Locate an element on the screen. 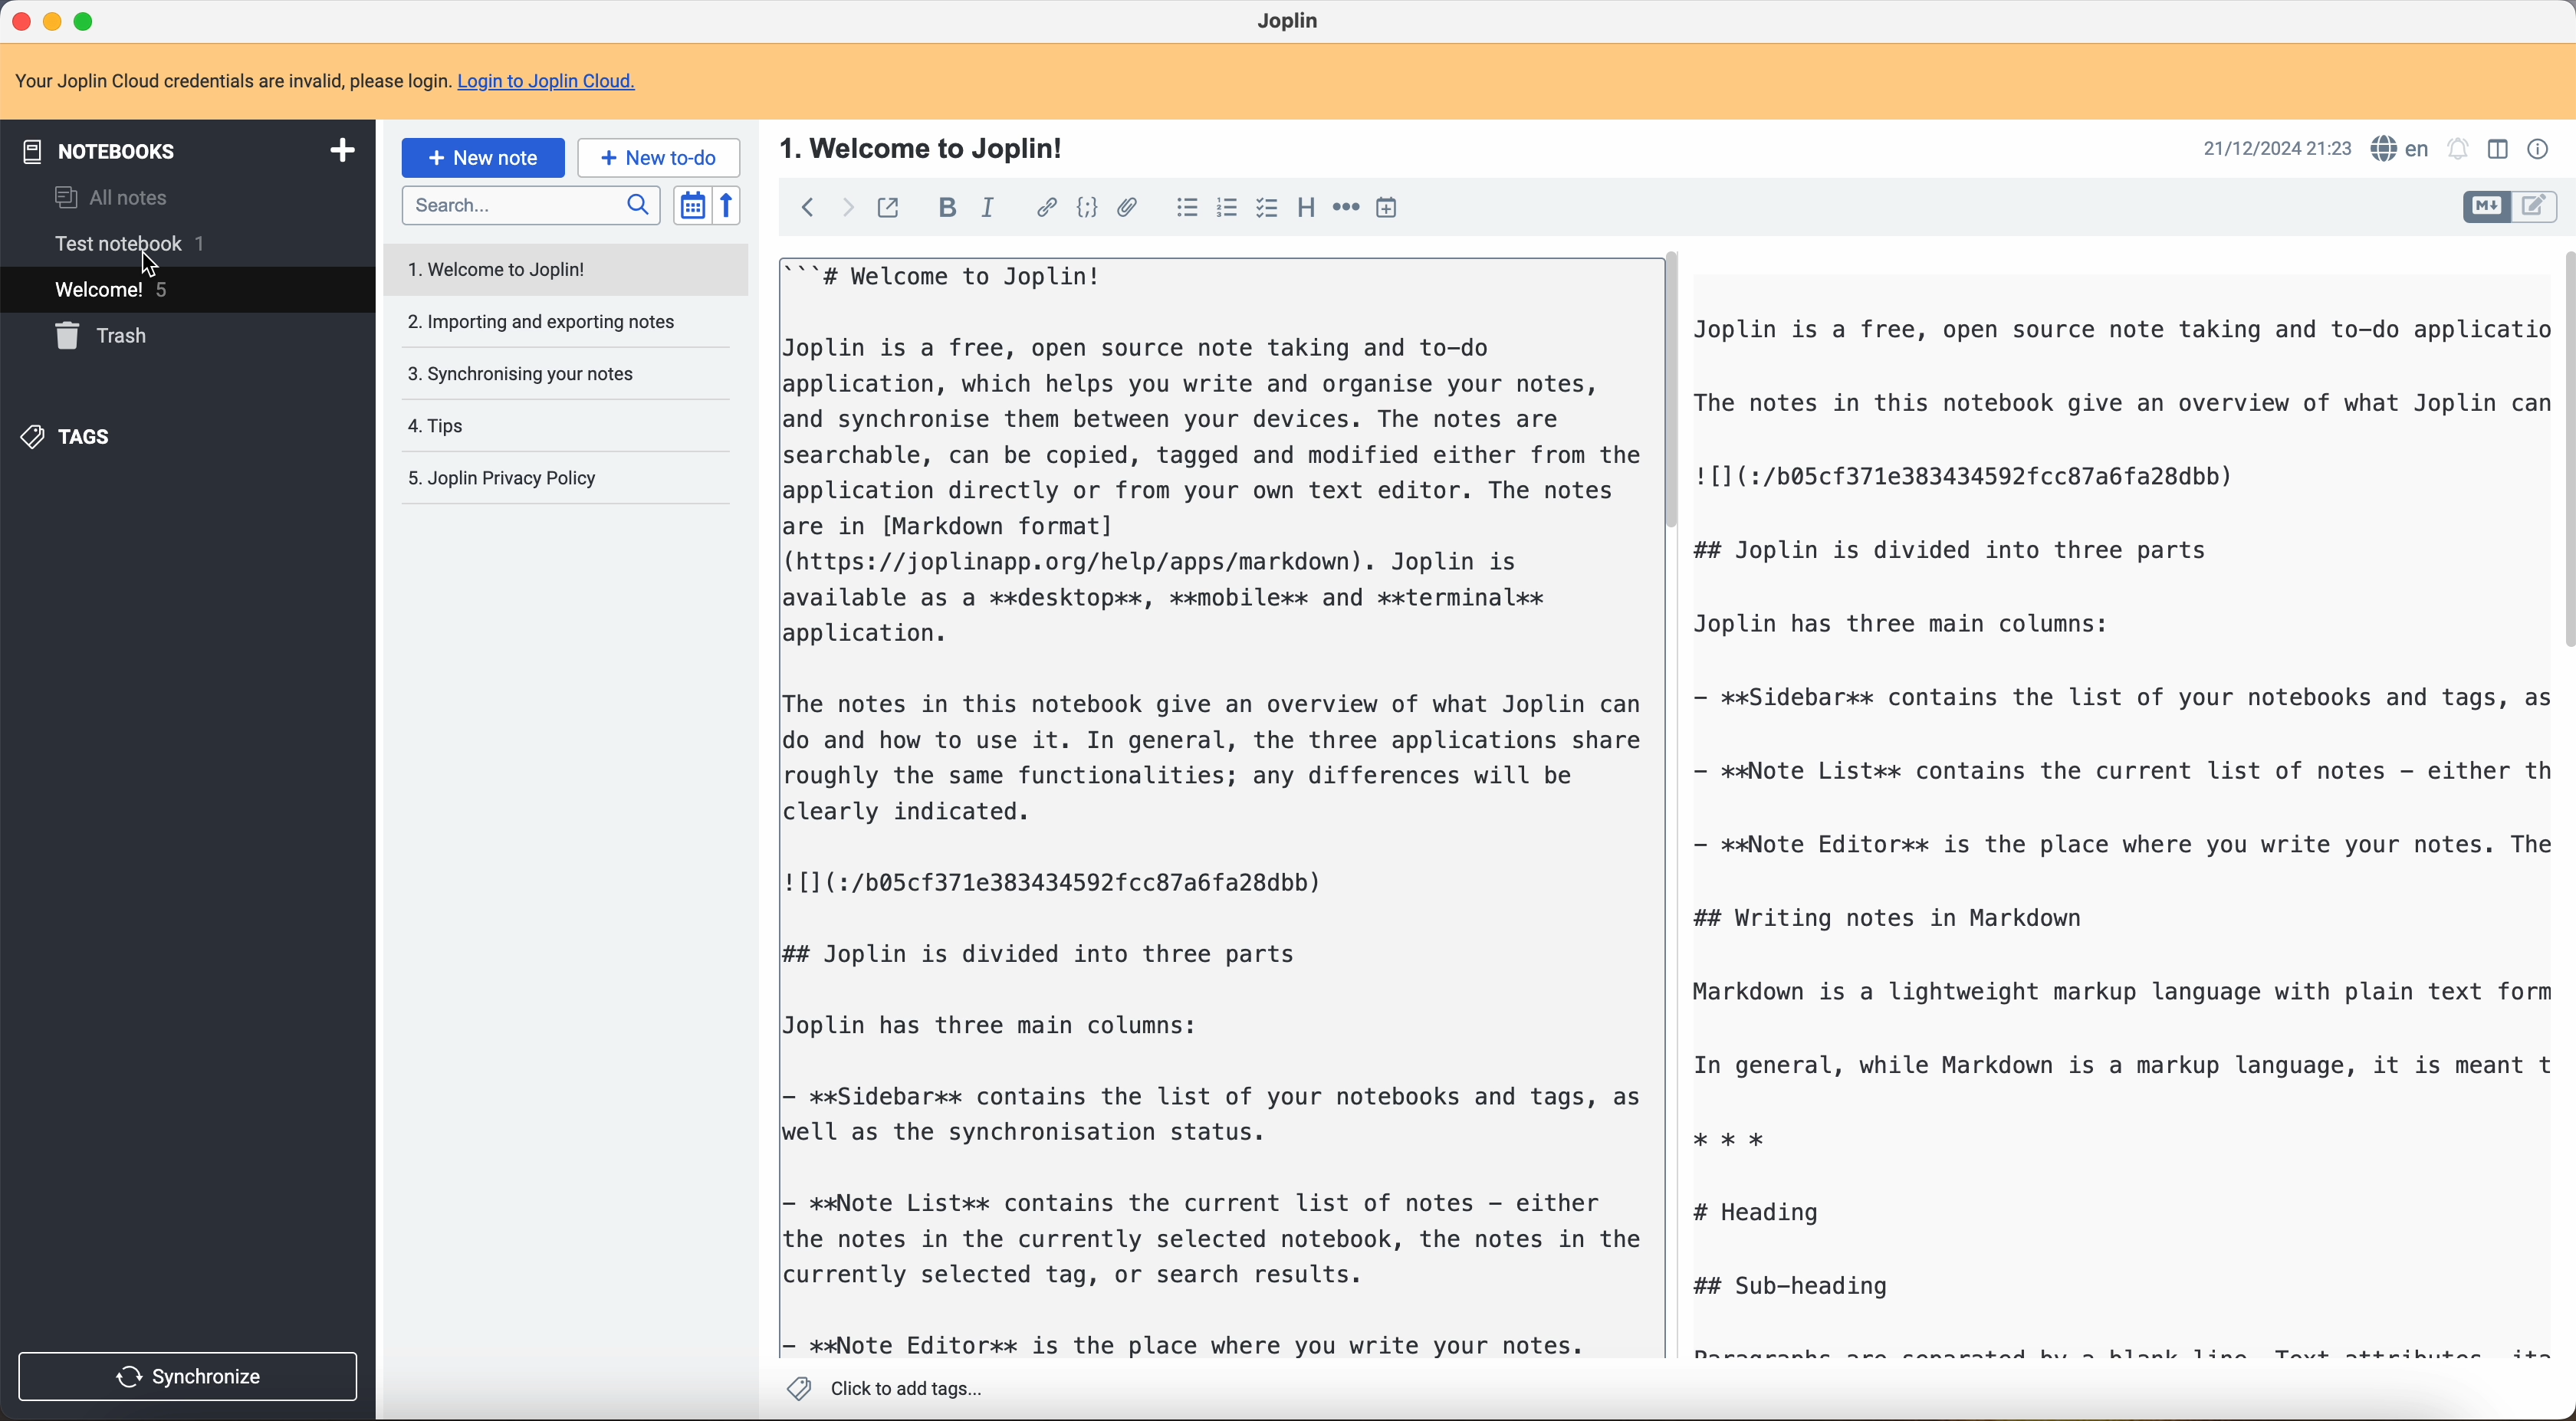 This screenshot has height=1421, width=2576. attach file is located at coordinates (1130, 209).